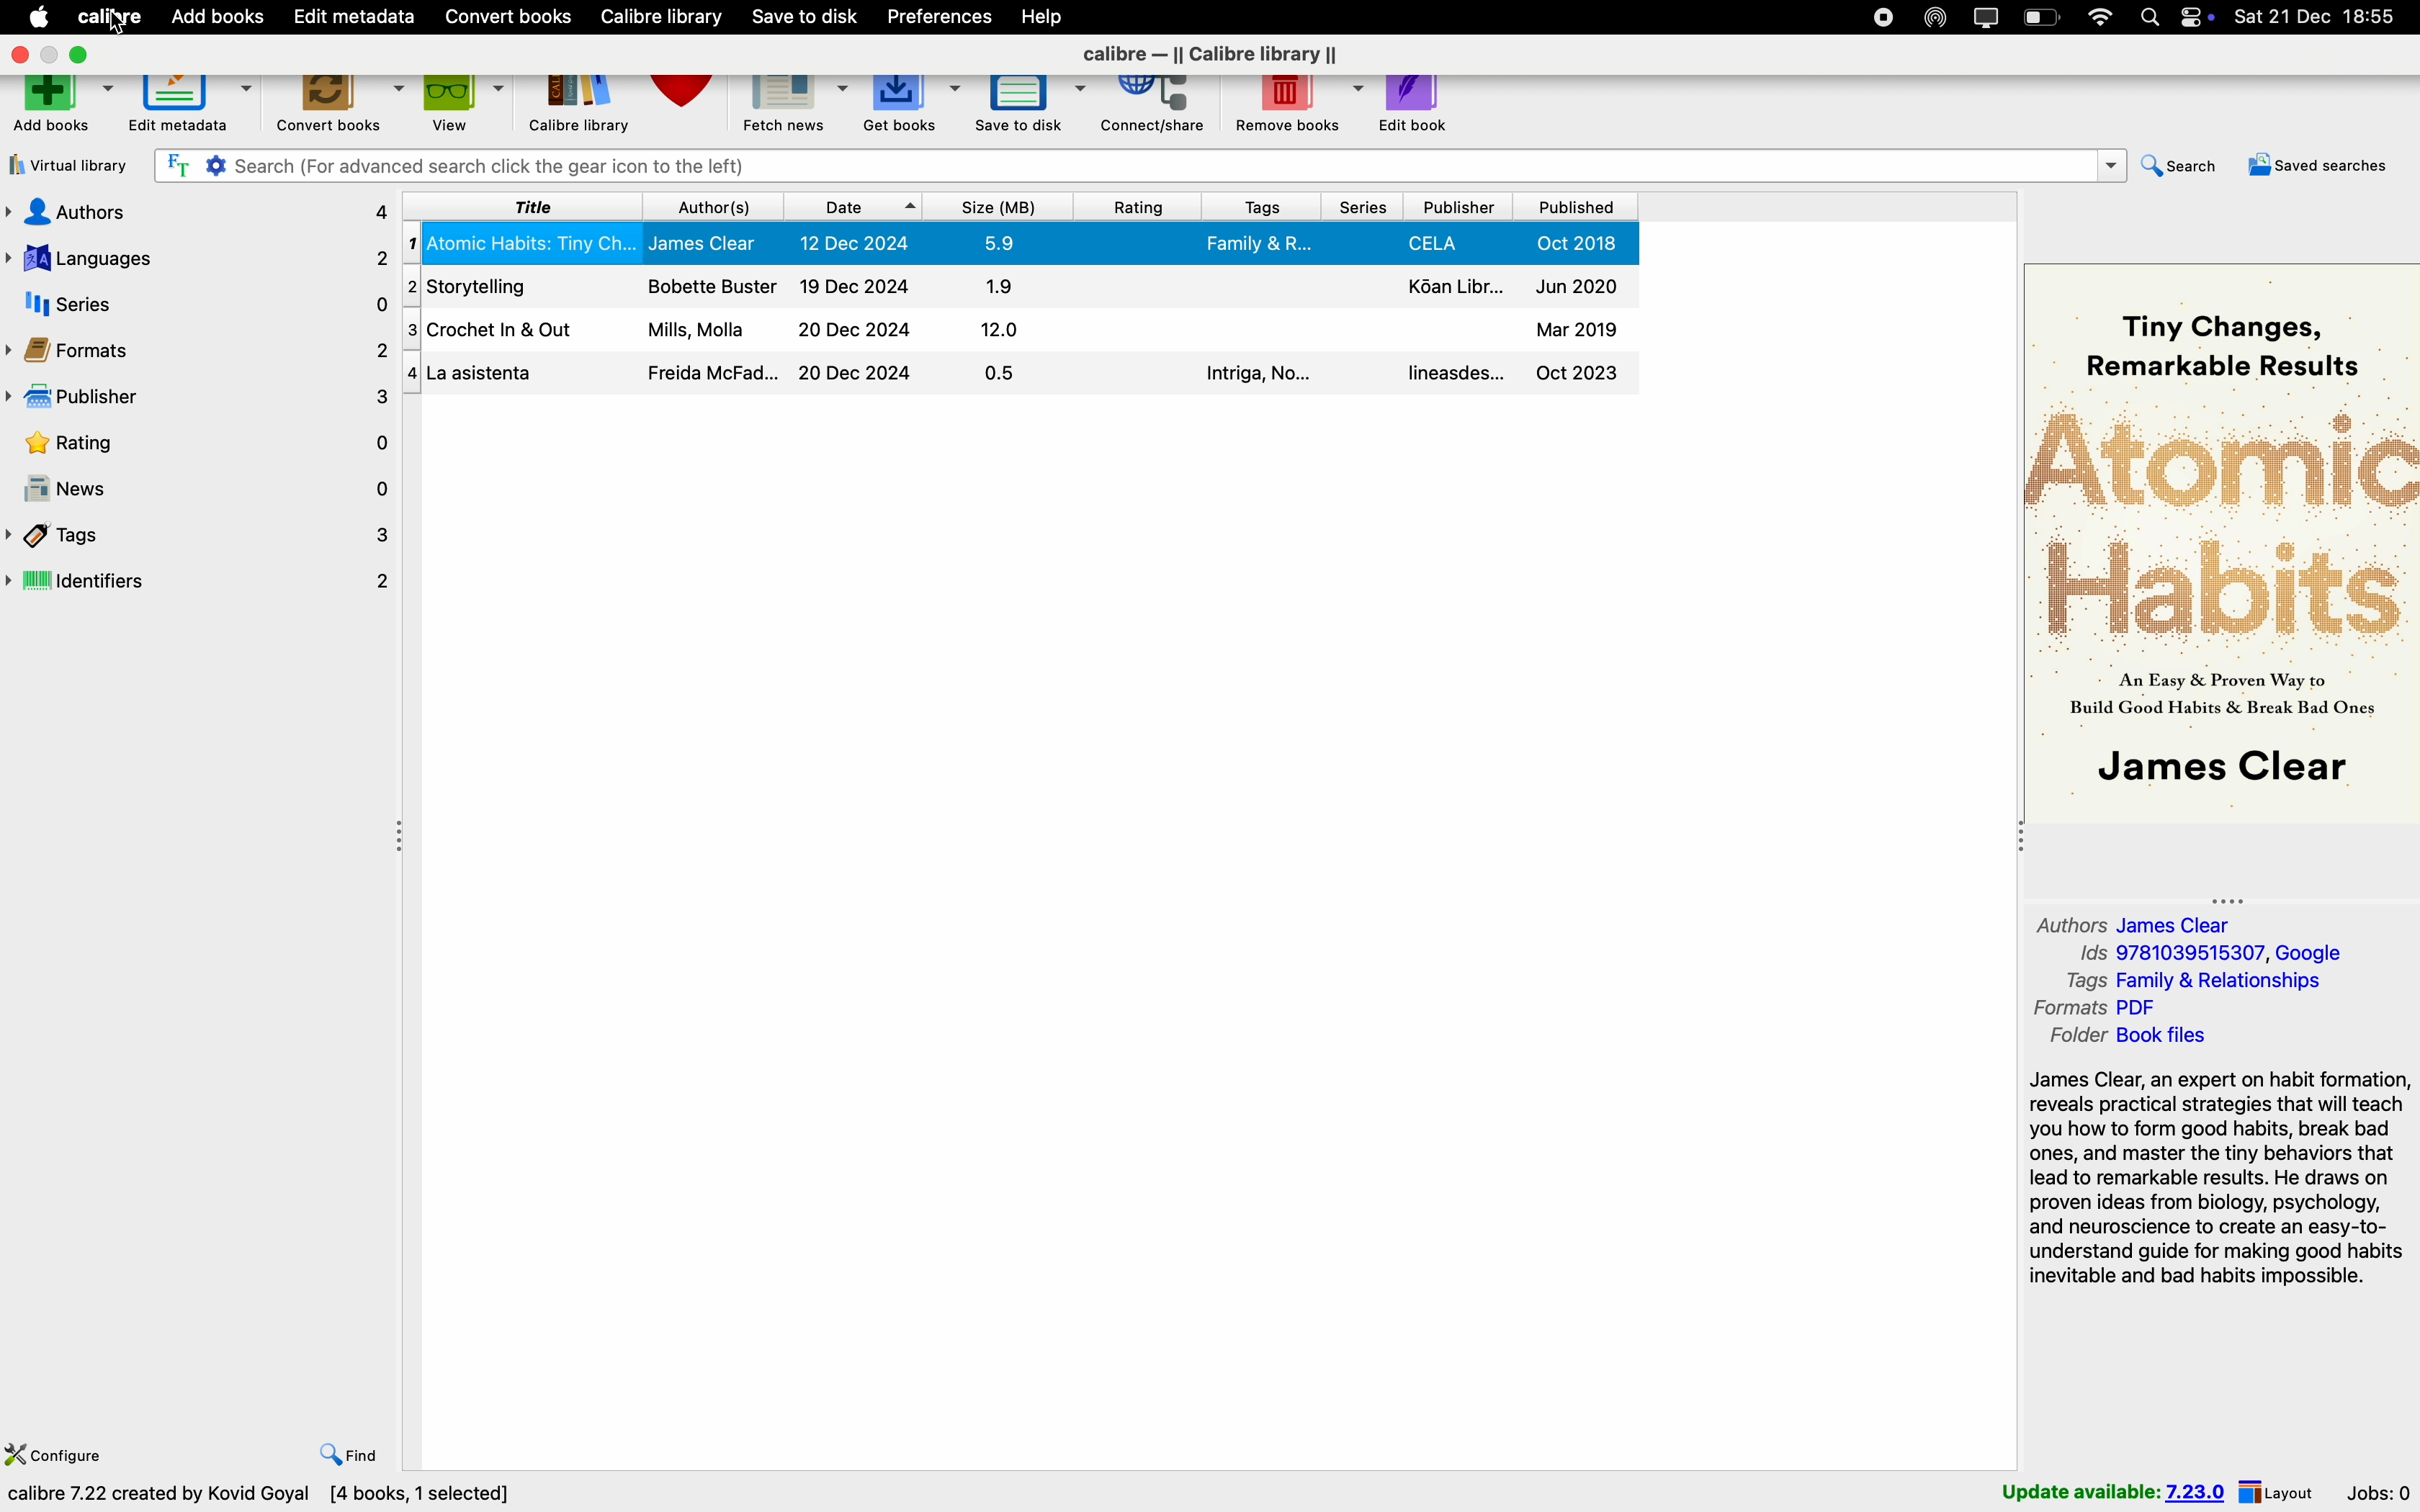 This screenshot has width=2420, height=1512. I want to click on languages, so click(200, 257).